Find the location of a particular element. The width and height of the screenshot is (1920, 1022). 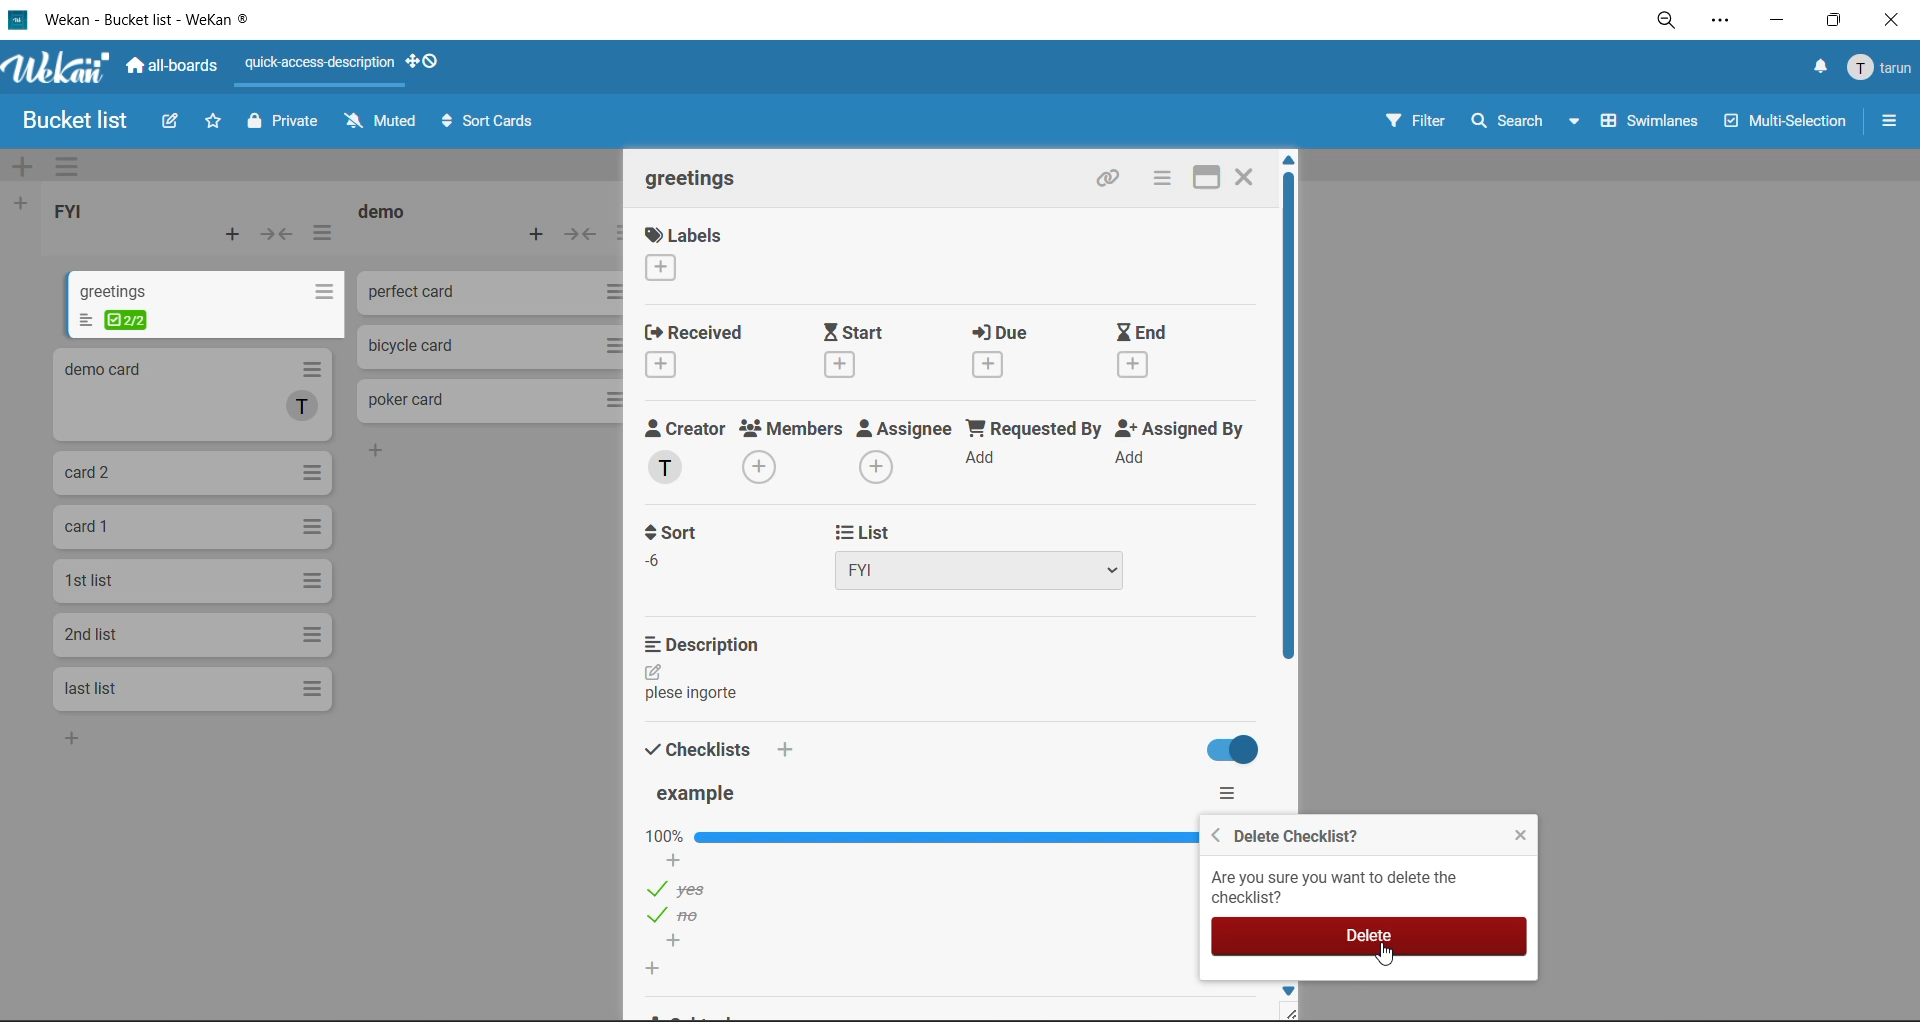

zoom is located at coordinates (1665, 23).